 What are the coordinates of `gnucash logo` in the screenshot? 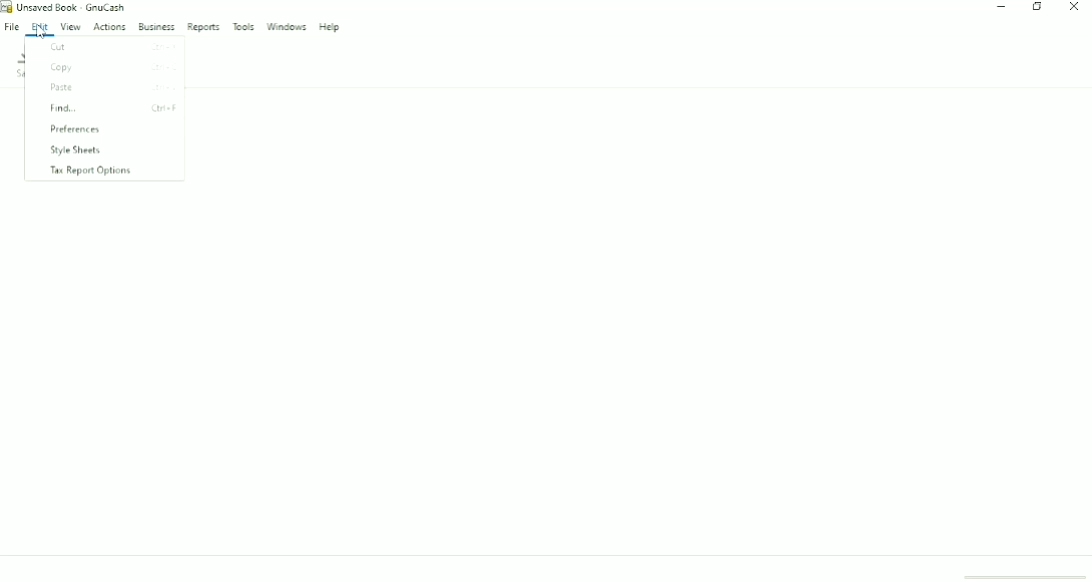 It's located at (7, 6).